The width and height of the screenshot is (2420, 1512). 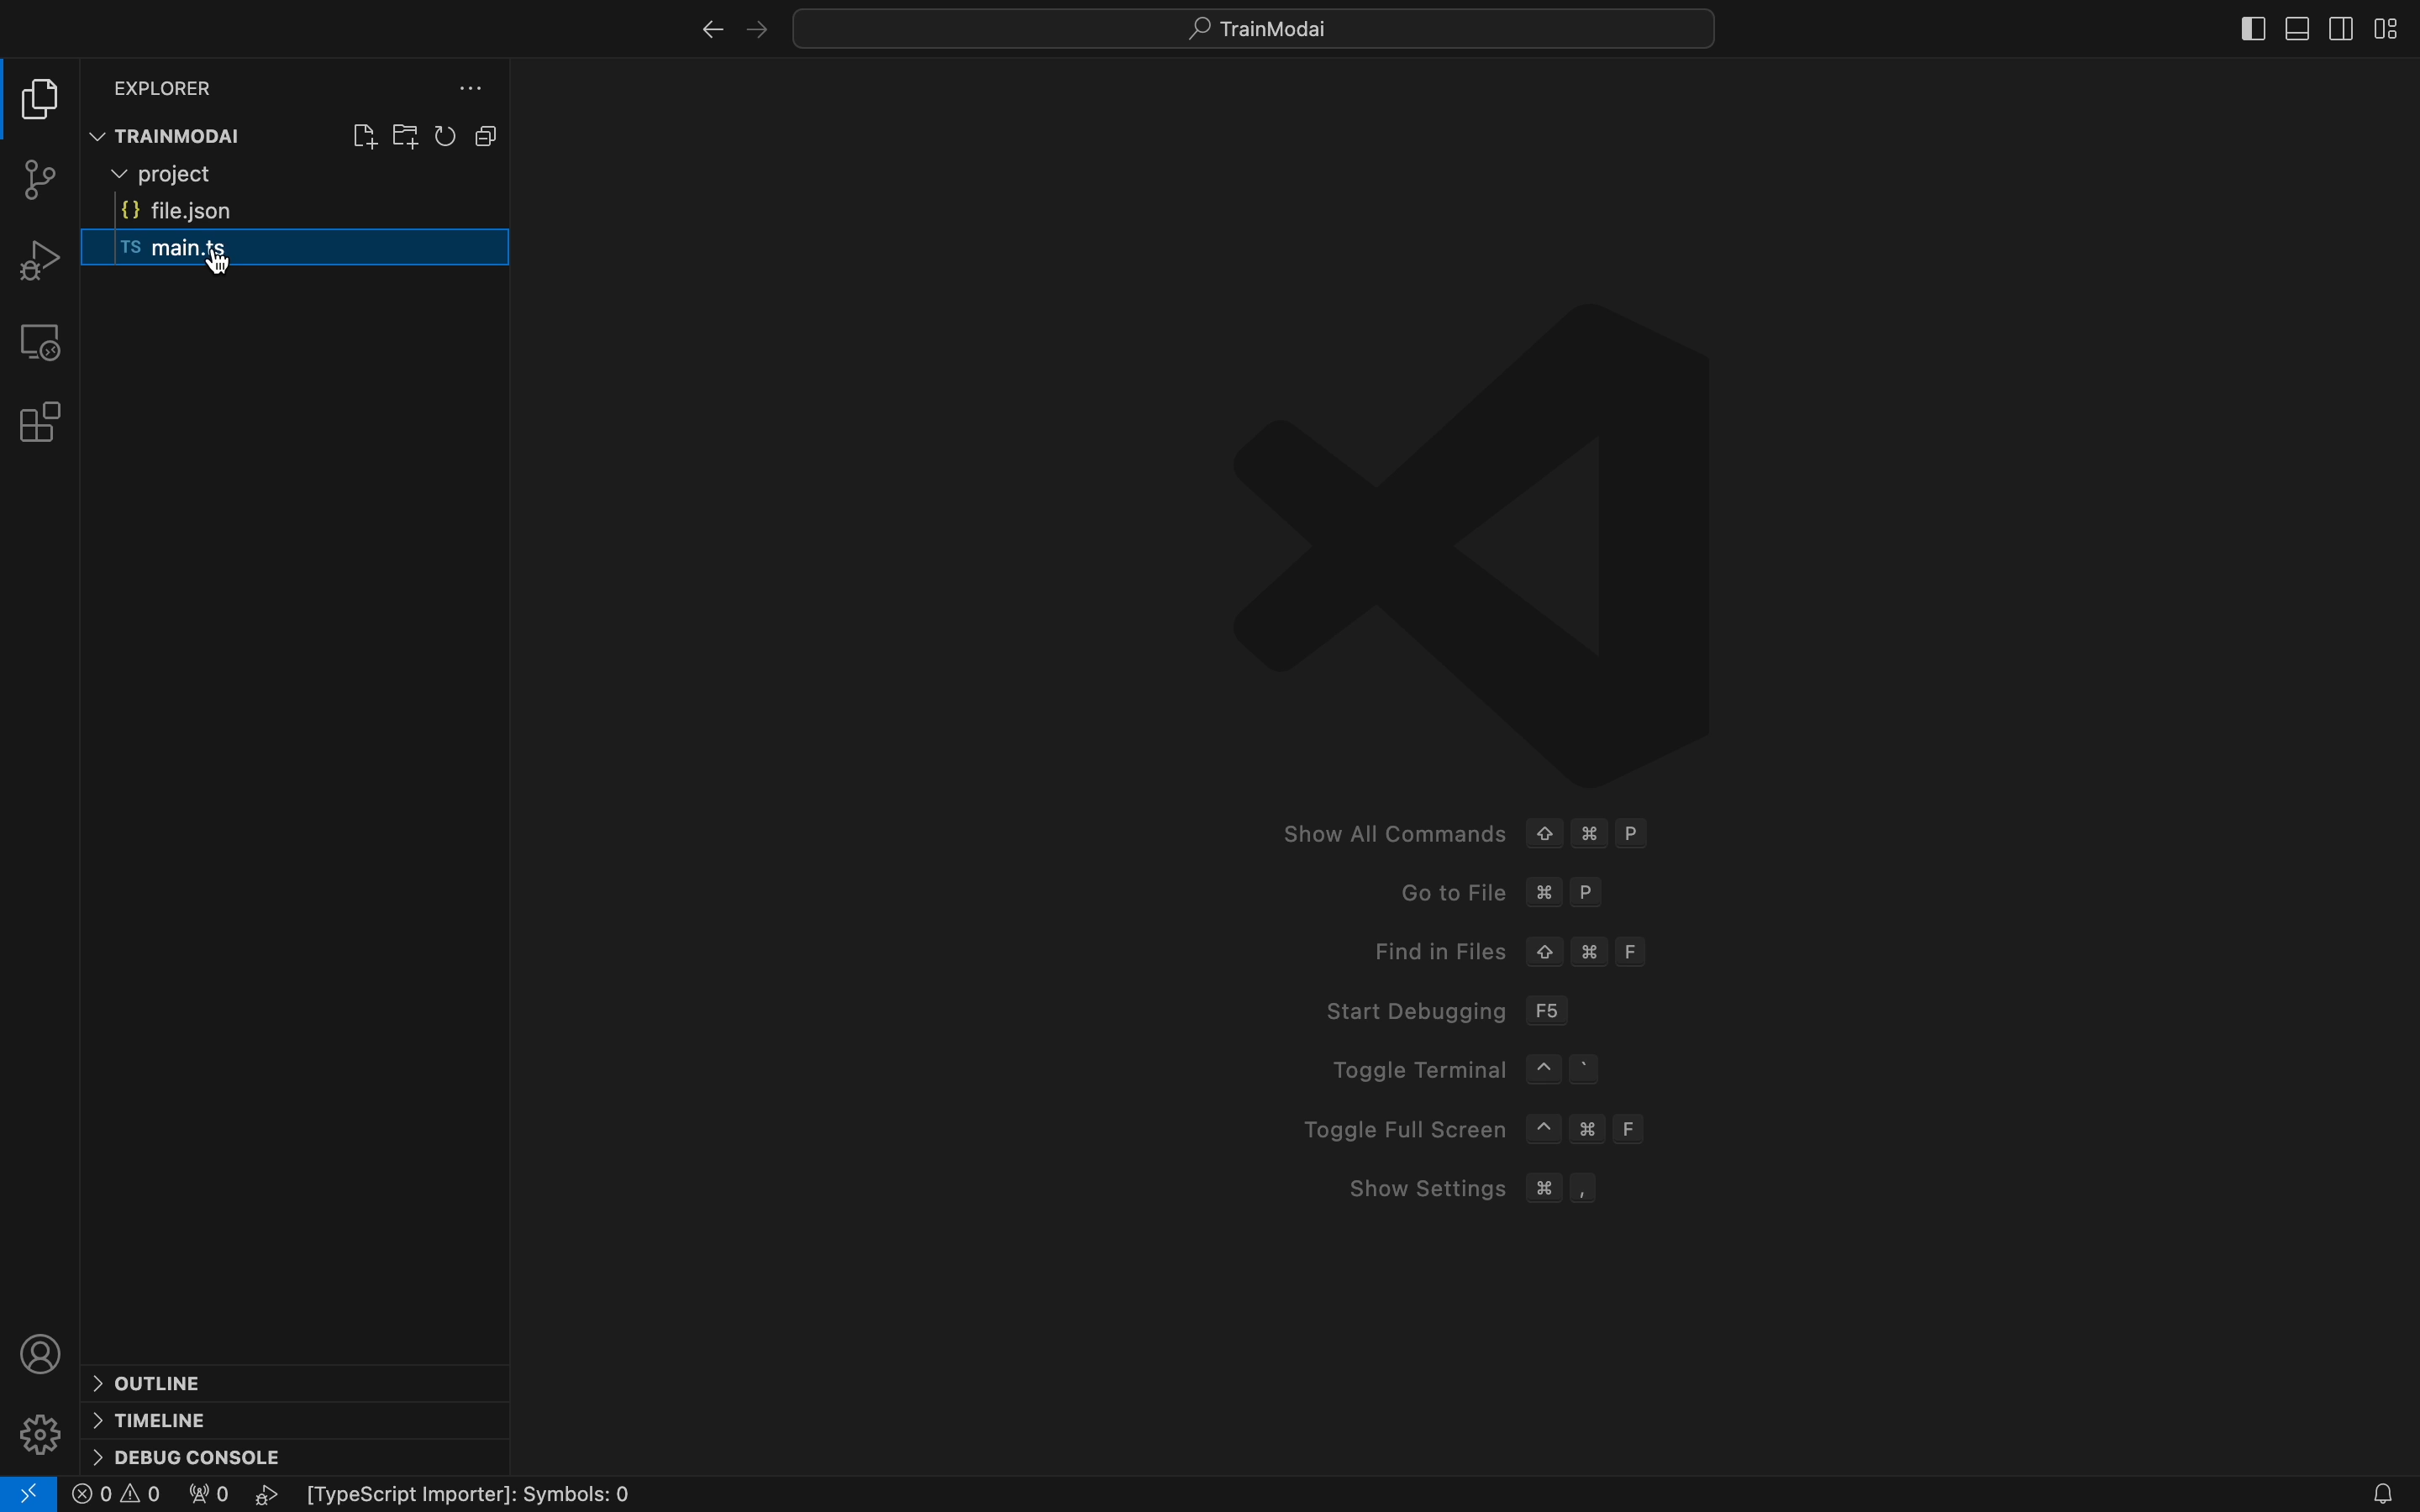 What do you see at coordinates (40, 183) in the screenshot?
I see `git` at bounding box center [40, 183].